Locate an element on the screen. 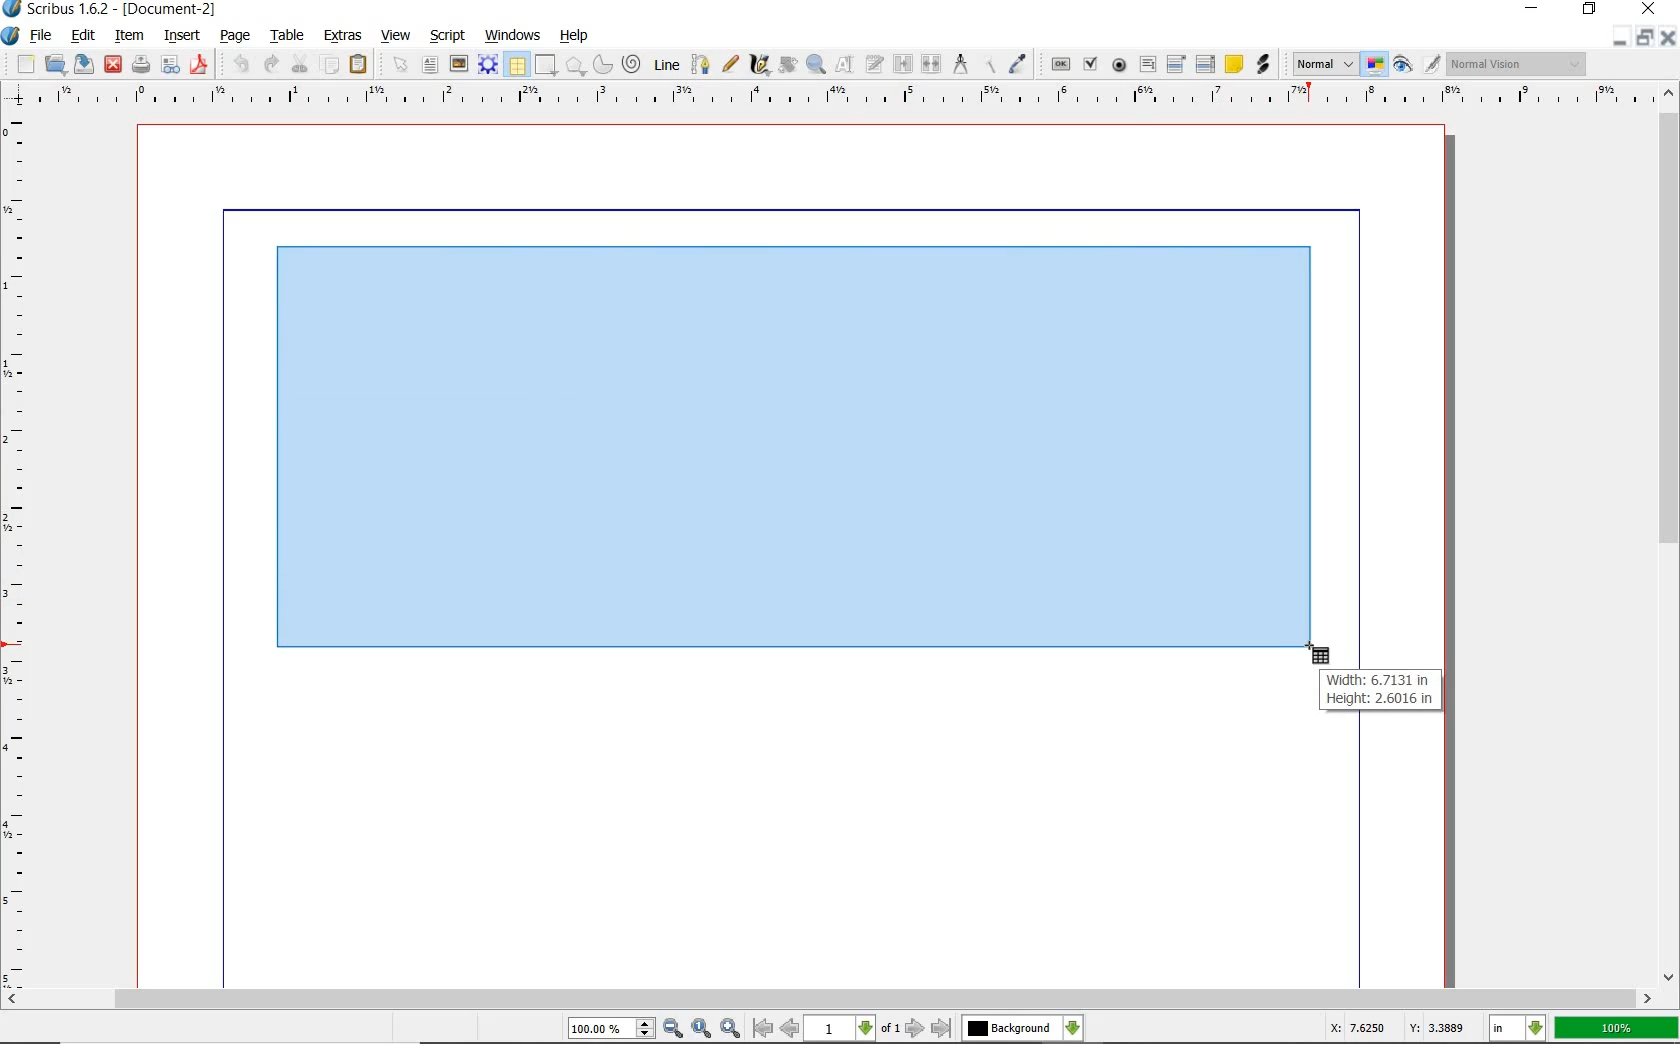 The width and height of the screenshot is (1680, 1044). eye dropper is located at coordinates (1017, 63).